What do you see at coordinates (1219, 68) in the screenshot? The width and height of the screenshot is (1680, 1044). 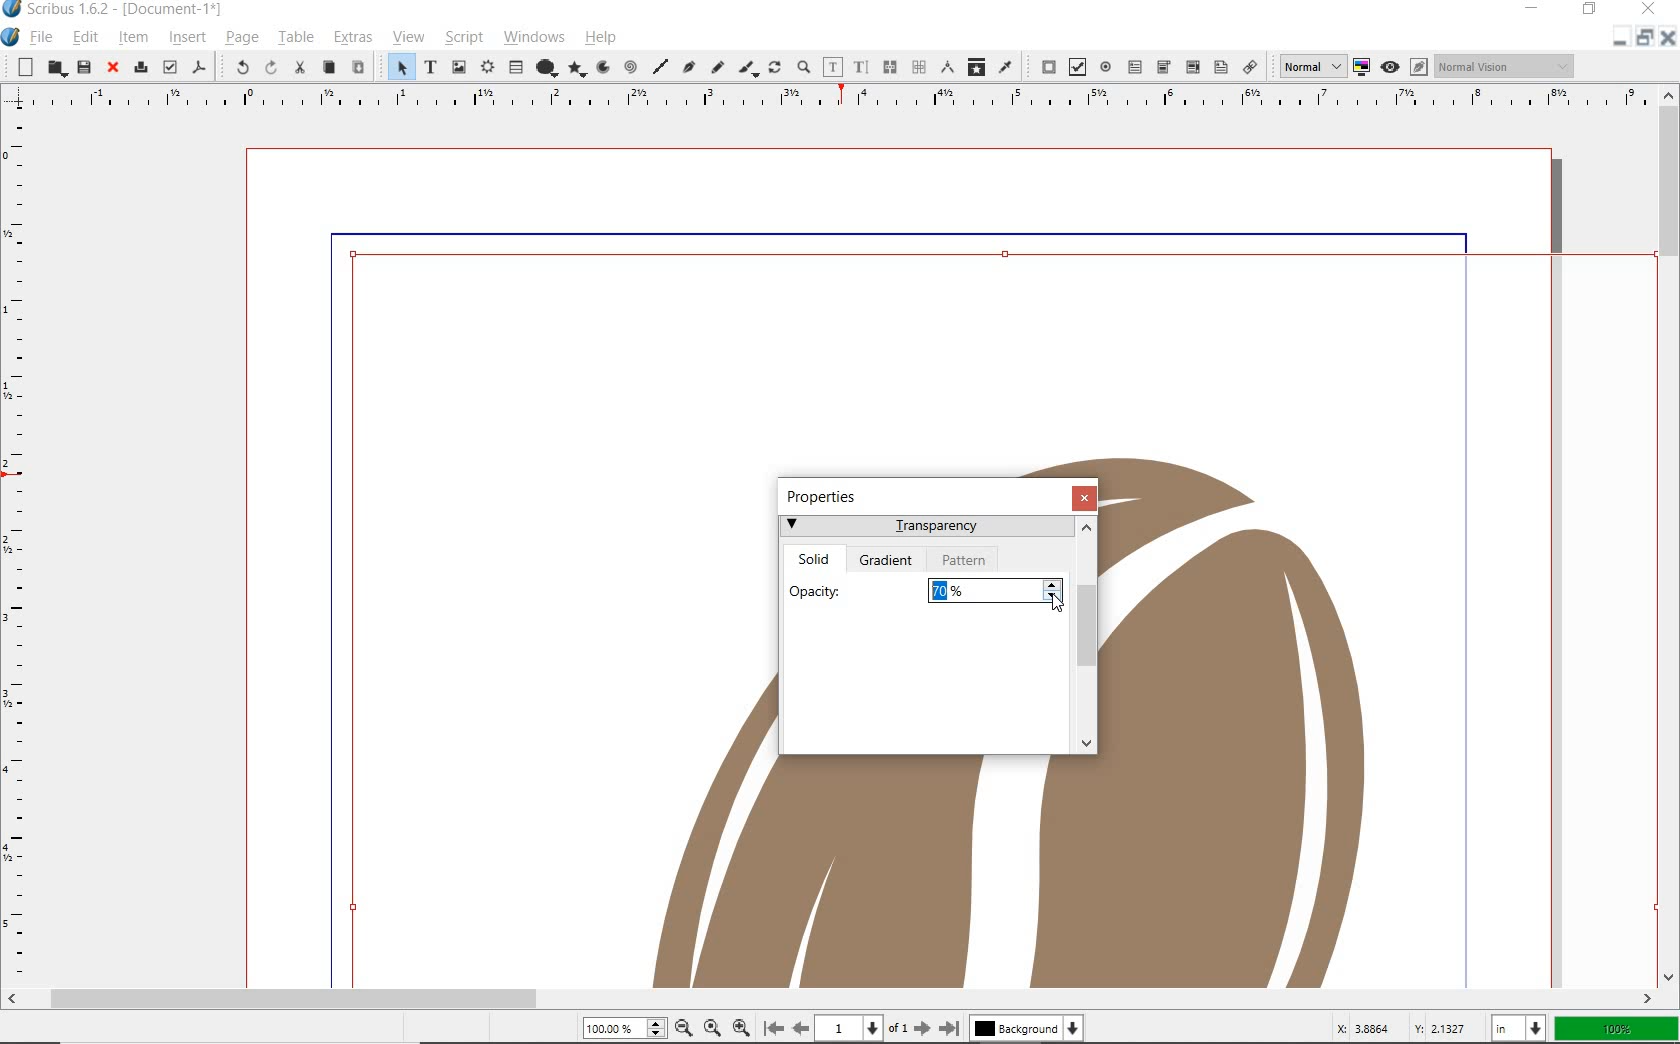 I see `pdf list box` at bounding box center [1219, 68].